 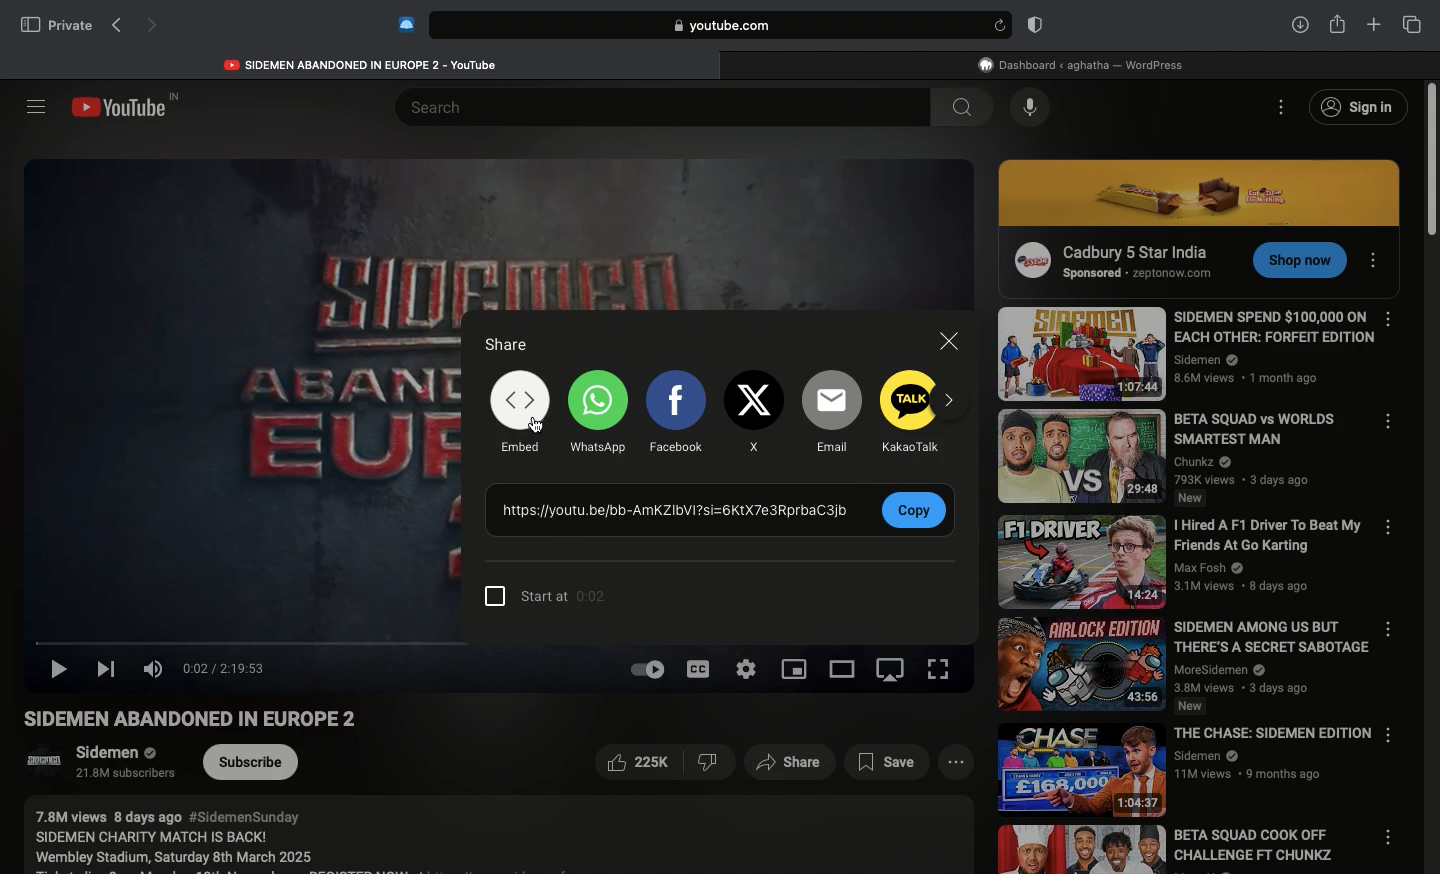 What do you see at coordinates (90, 765) in the screenshot?
I see `Channel` at bounding box center [90, 765].